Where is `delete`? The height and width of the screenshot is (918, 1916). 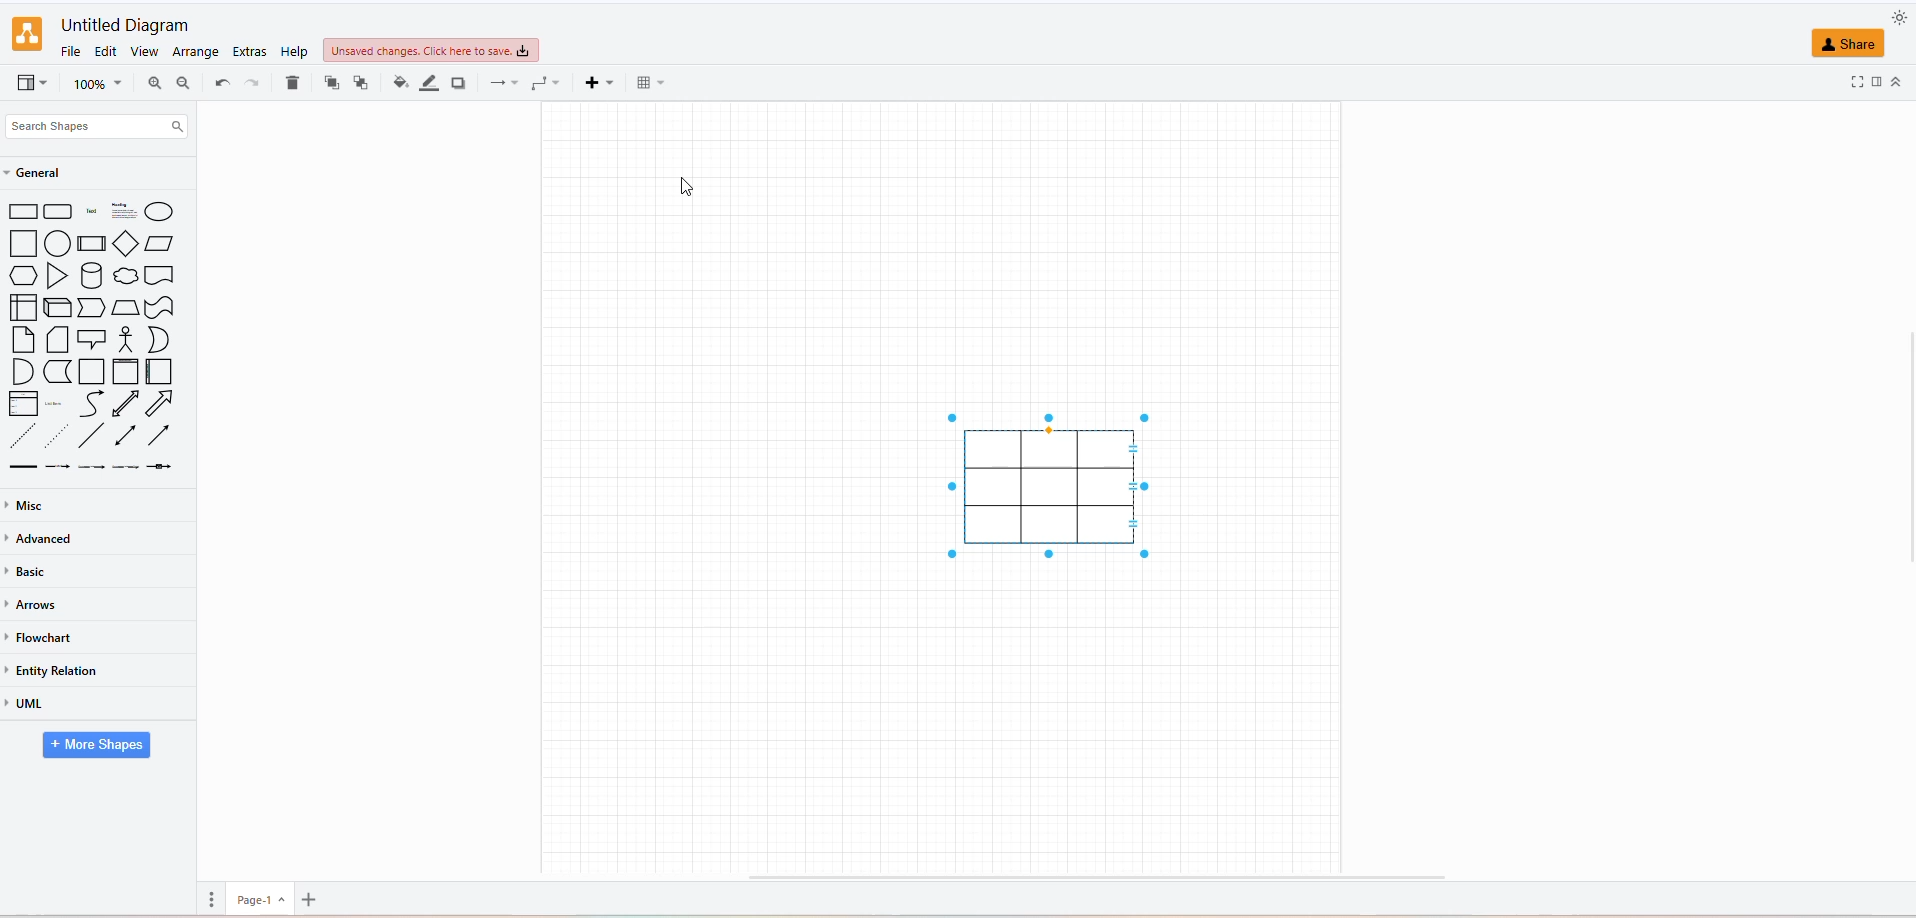 delete is located at coordinates (291, 81).